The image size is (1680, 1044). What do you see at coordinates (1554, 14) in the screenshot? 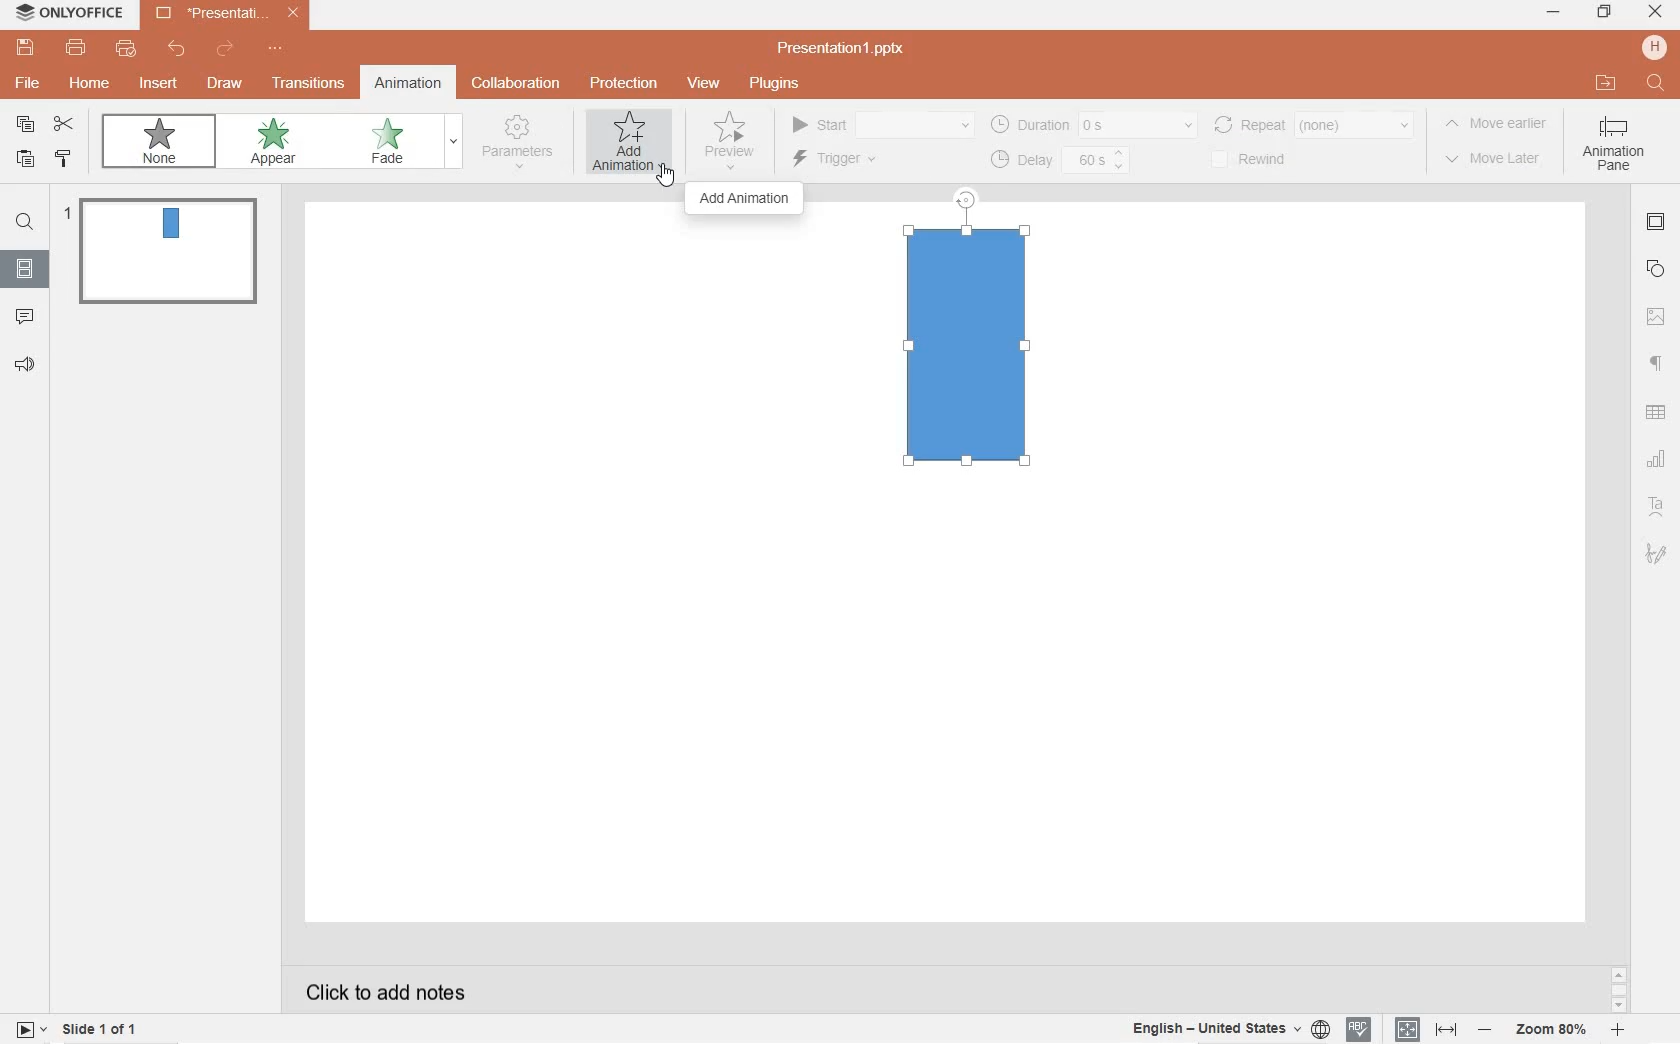
I see `MINIMIZE` at bounding box center [1554, 14].